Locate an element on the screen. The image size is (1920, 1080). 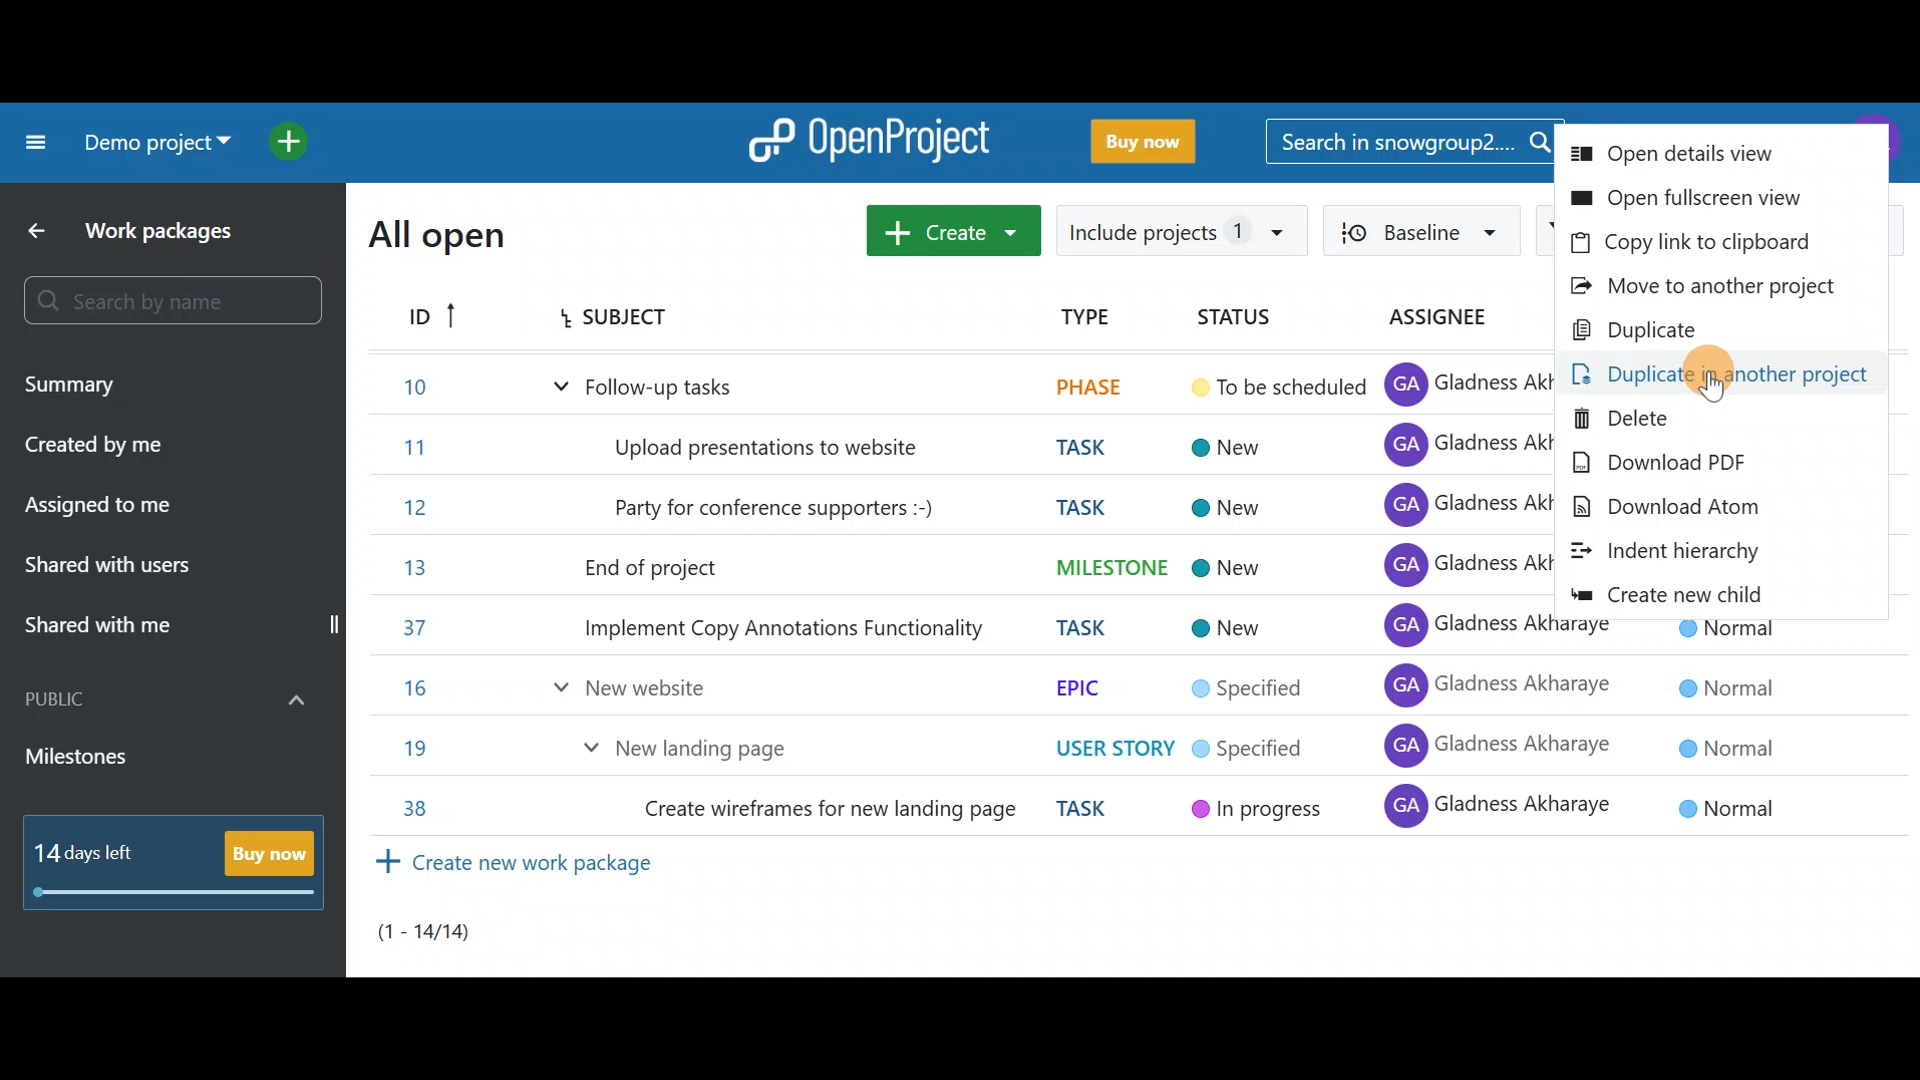
Duplicate is located at coordinates (1729, 332).